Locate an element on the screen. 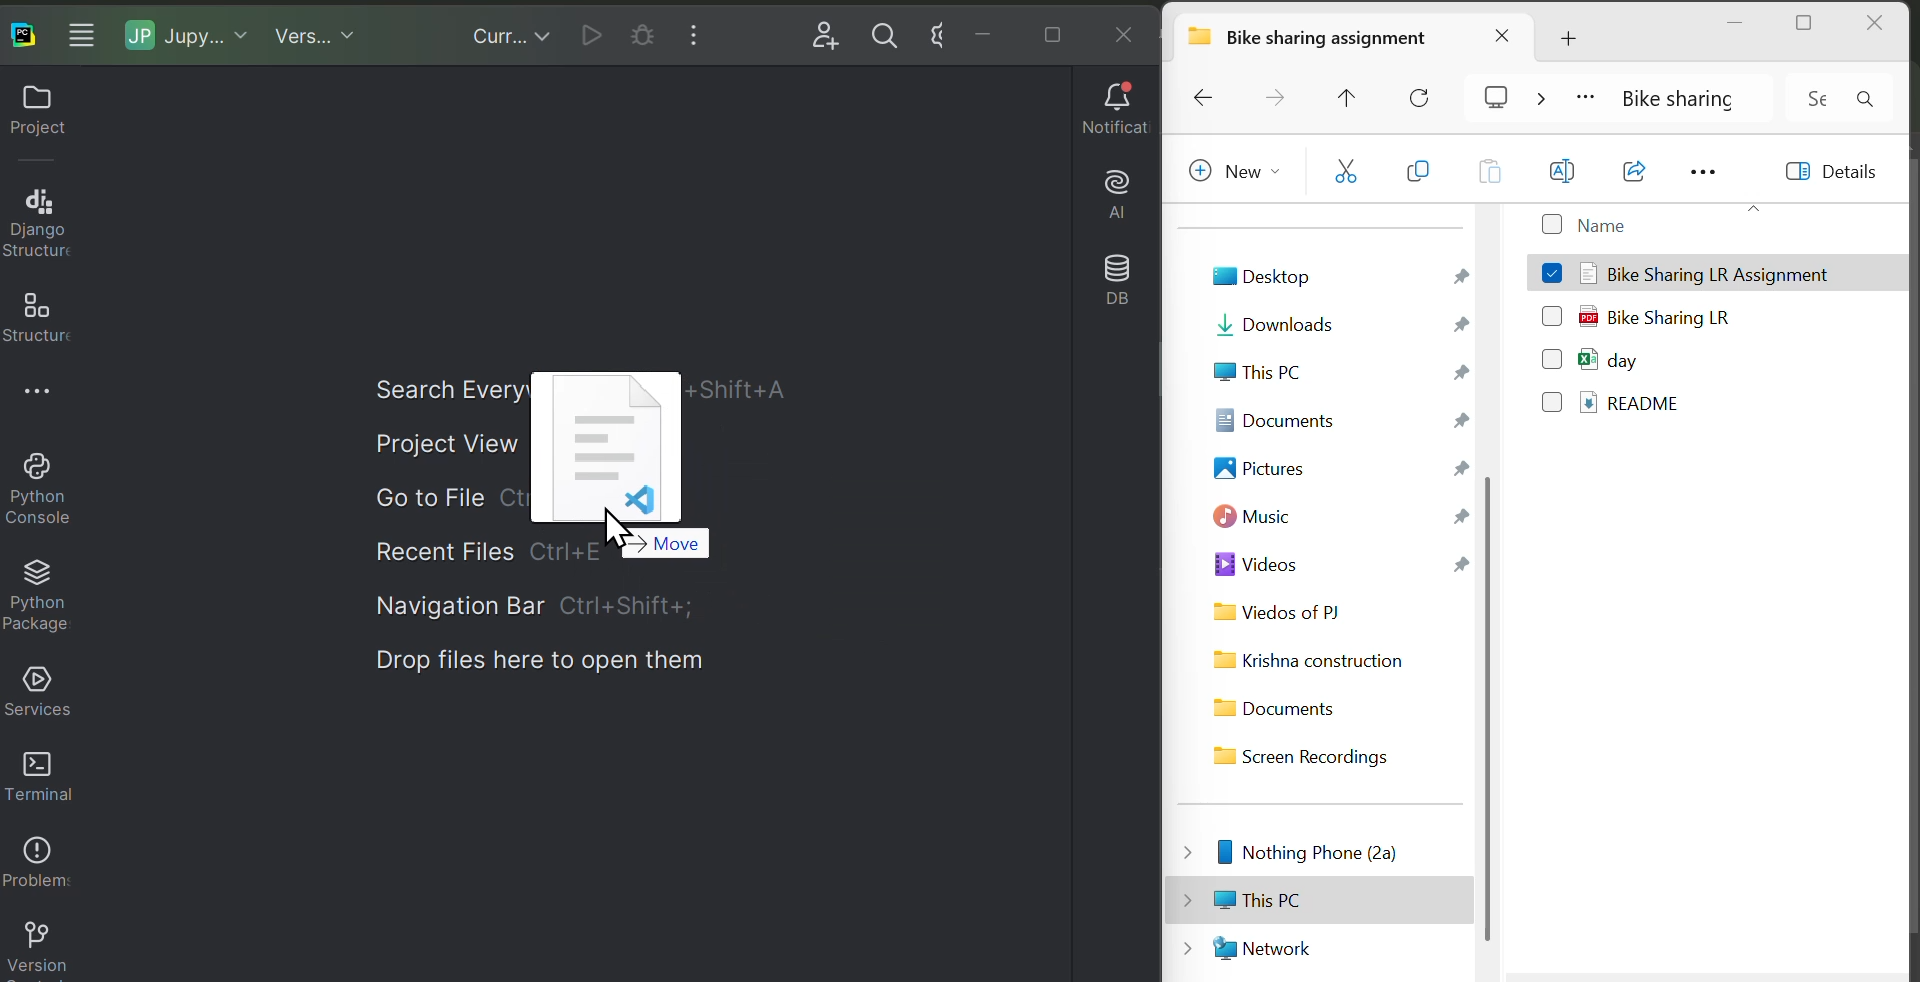 The width and height of the screenshot is (1920, 982). Navigation bar is located at coordinates (584, 608).